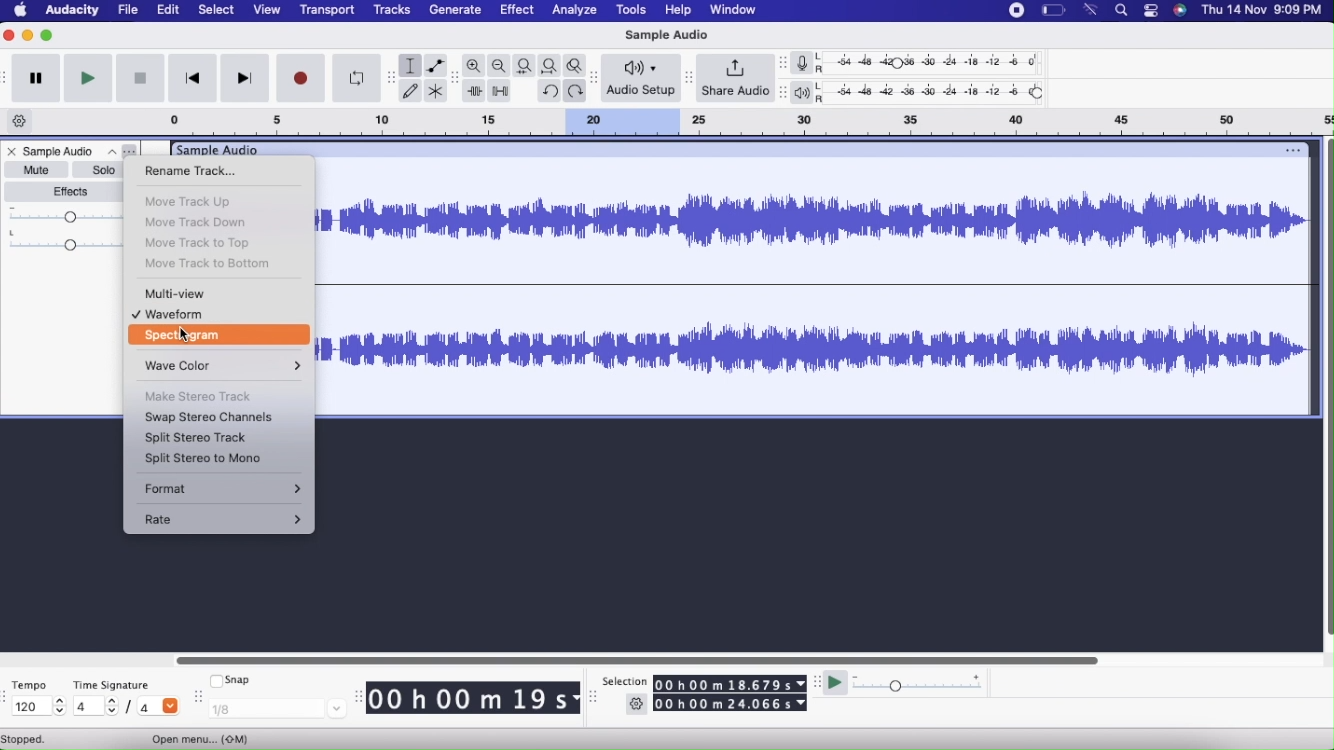  I want to click on Zoom toggle, so click(577, 65).